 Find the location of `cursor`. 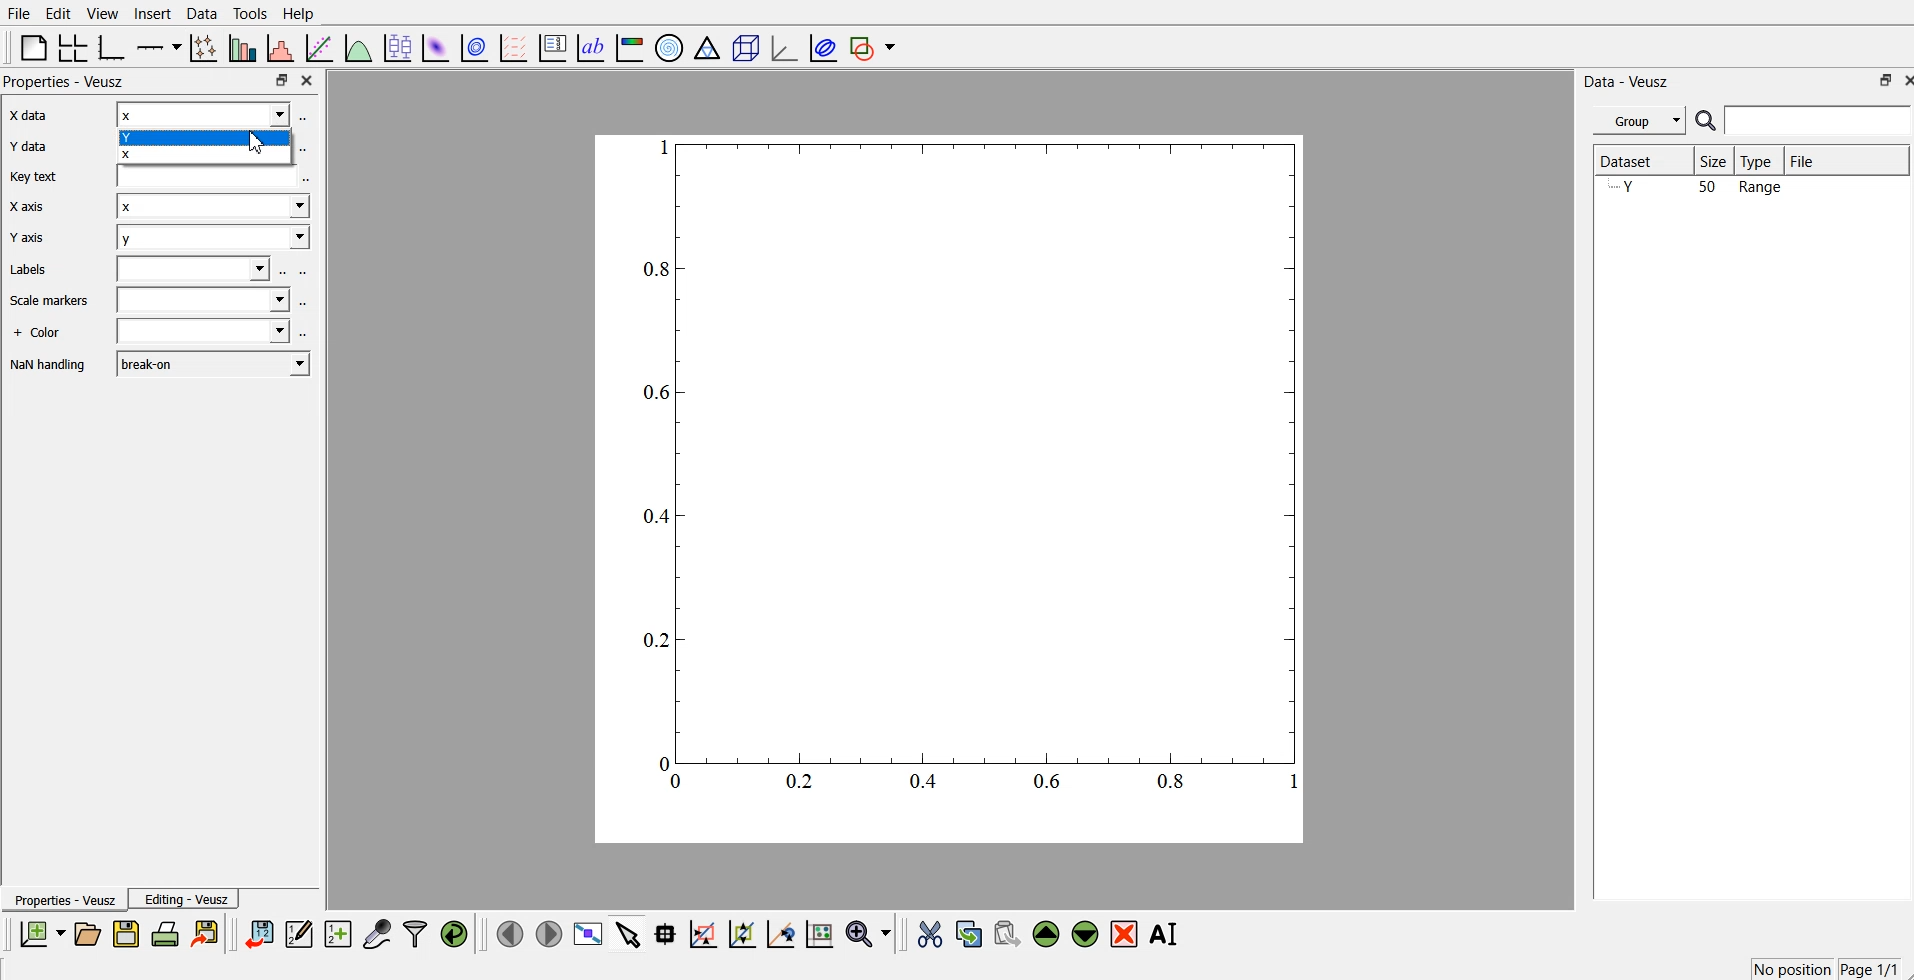

cursor is located at coordinates (260, 144).